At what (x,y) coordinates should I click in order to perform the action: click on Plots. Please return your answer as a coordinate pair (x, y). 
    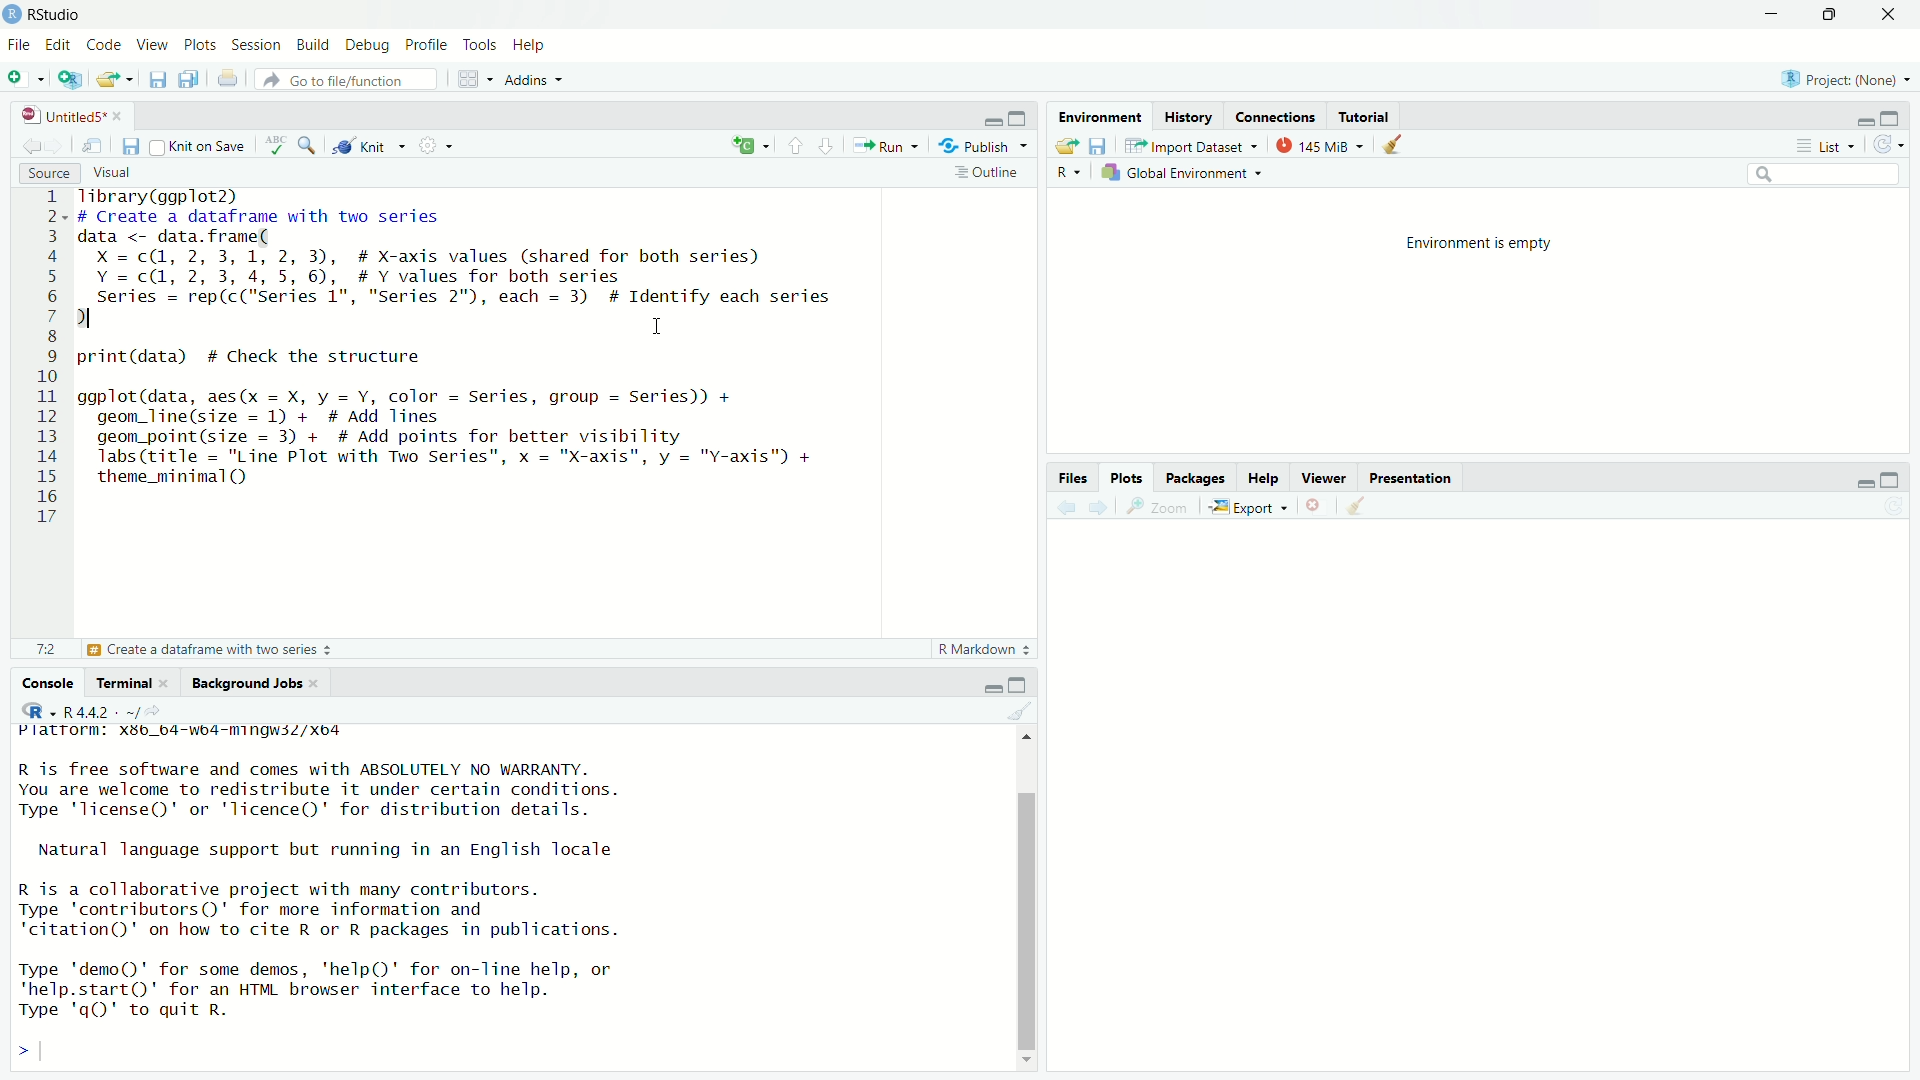
    Looking at the image, I should click on (1130, 479).